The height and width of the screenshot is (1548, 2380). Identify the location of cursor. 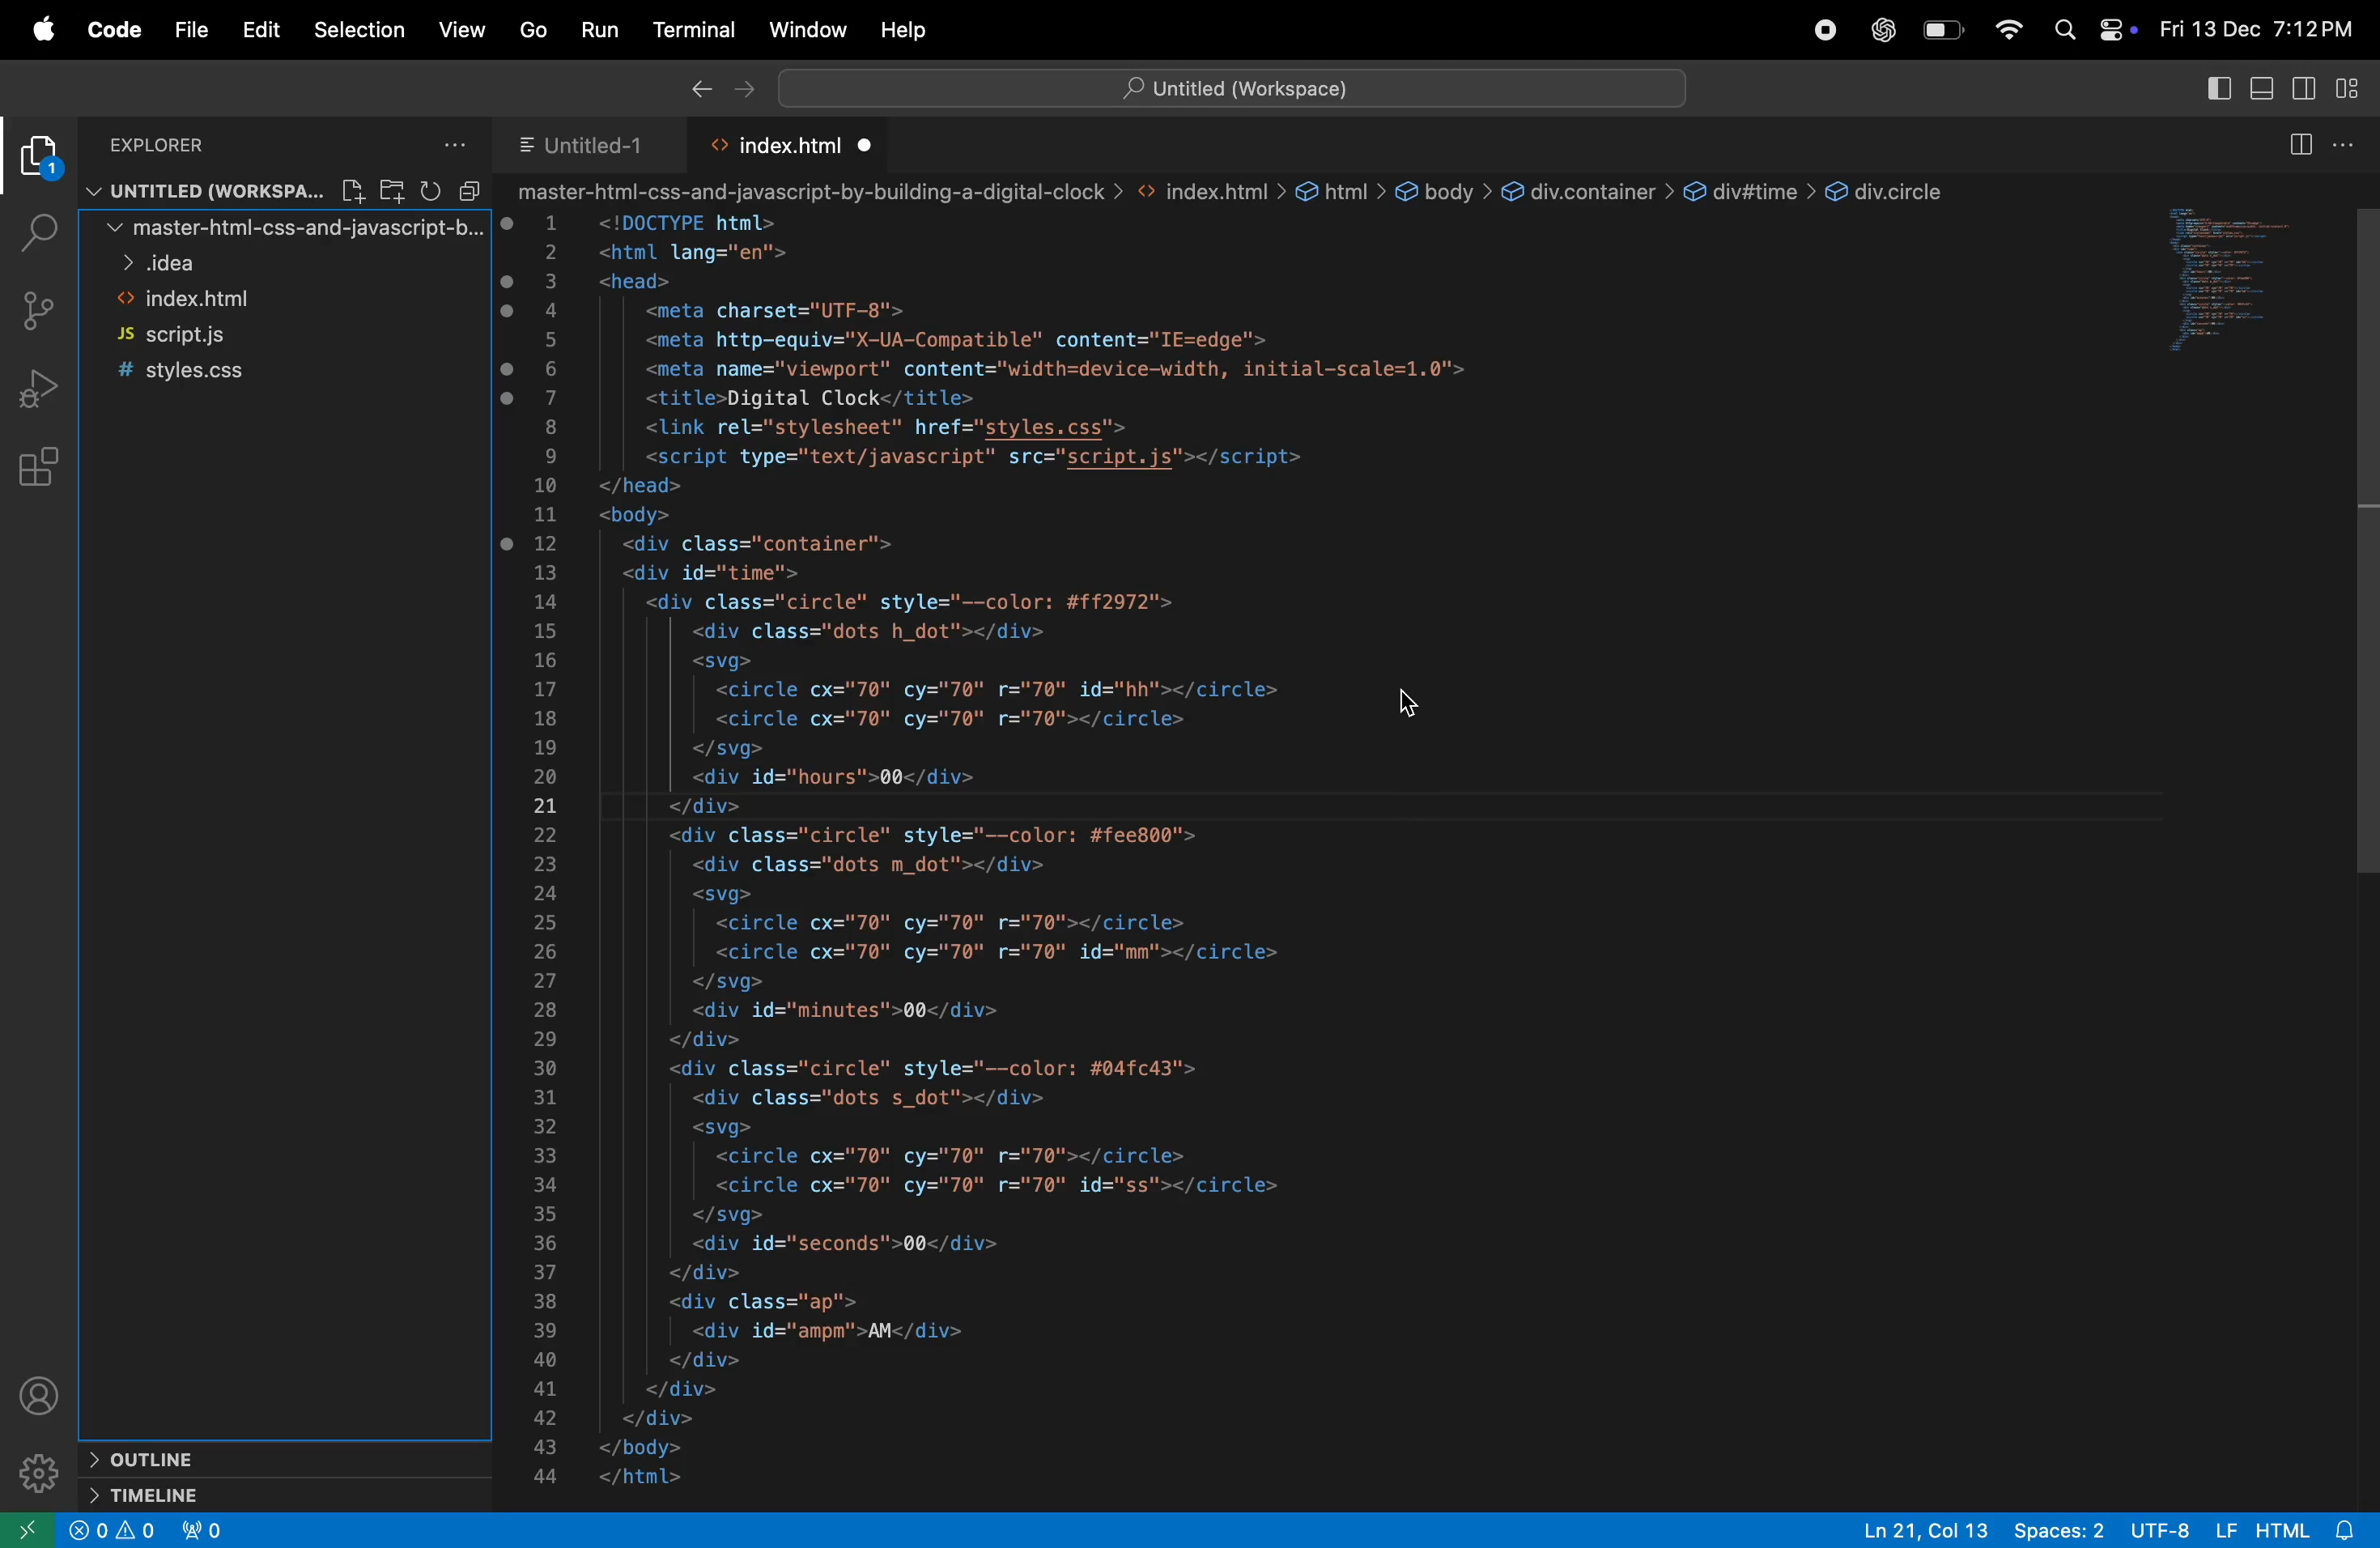
(1410, 702).